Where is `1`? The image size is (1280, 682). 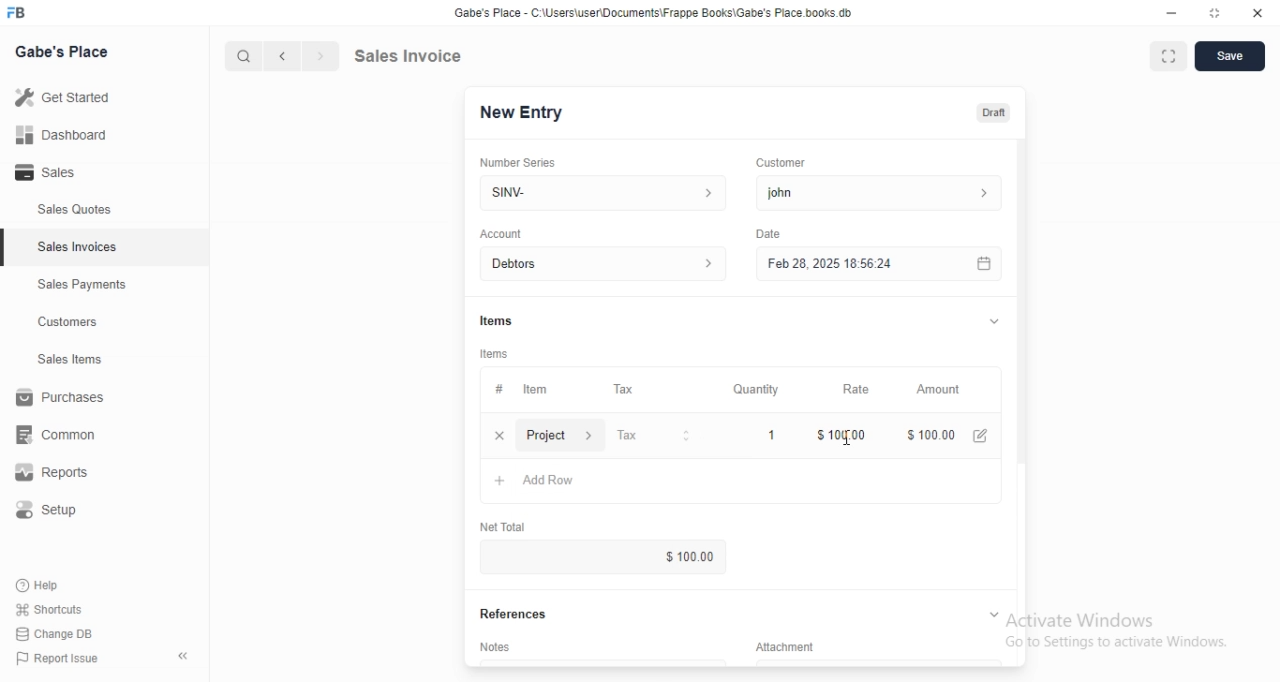 1 is located at coordinates (773, 434).